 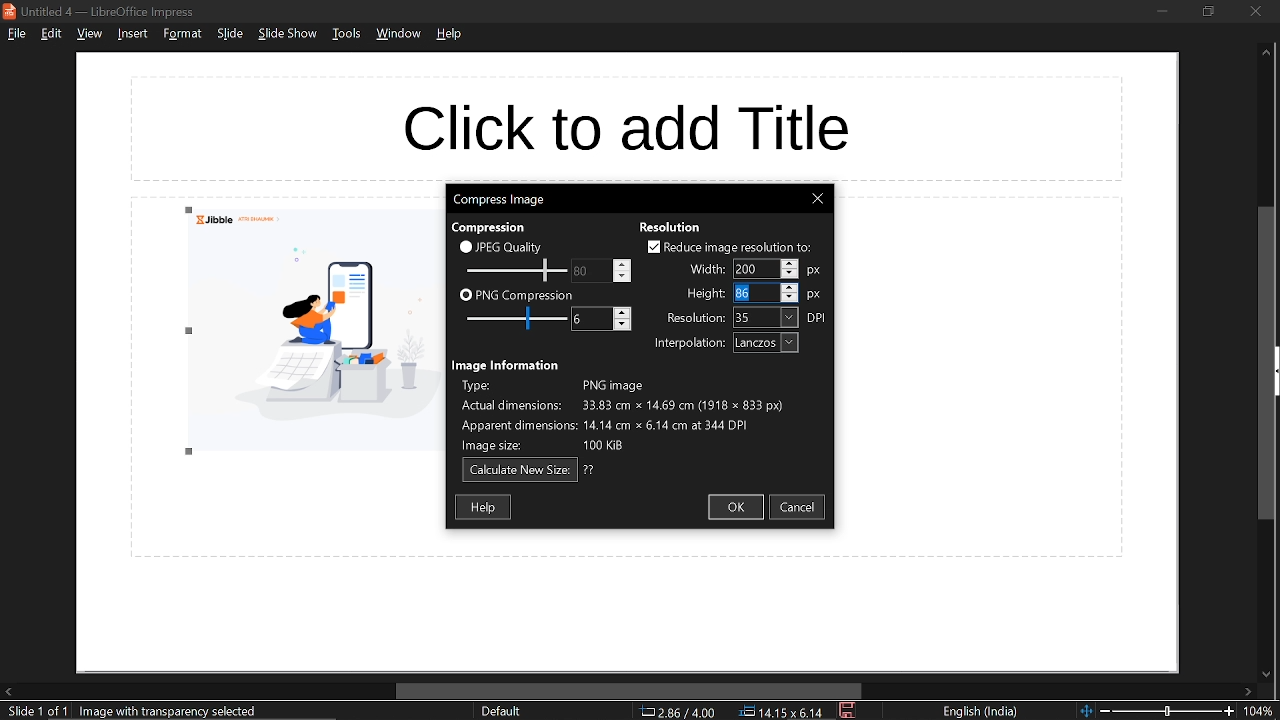 I want to click on reduce image resolution to, so click(x=730, y=247).